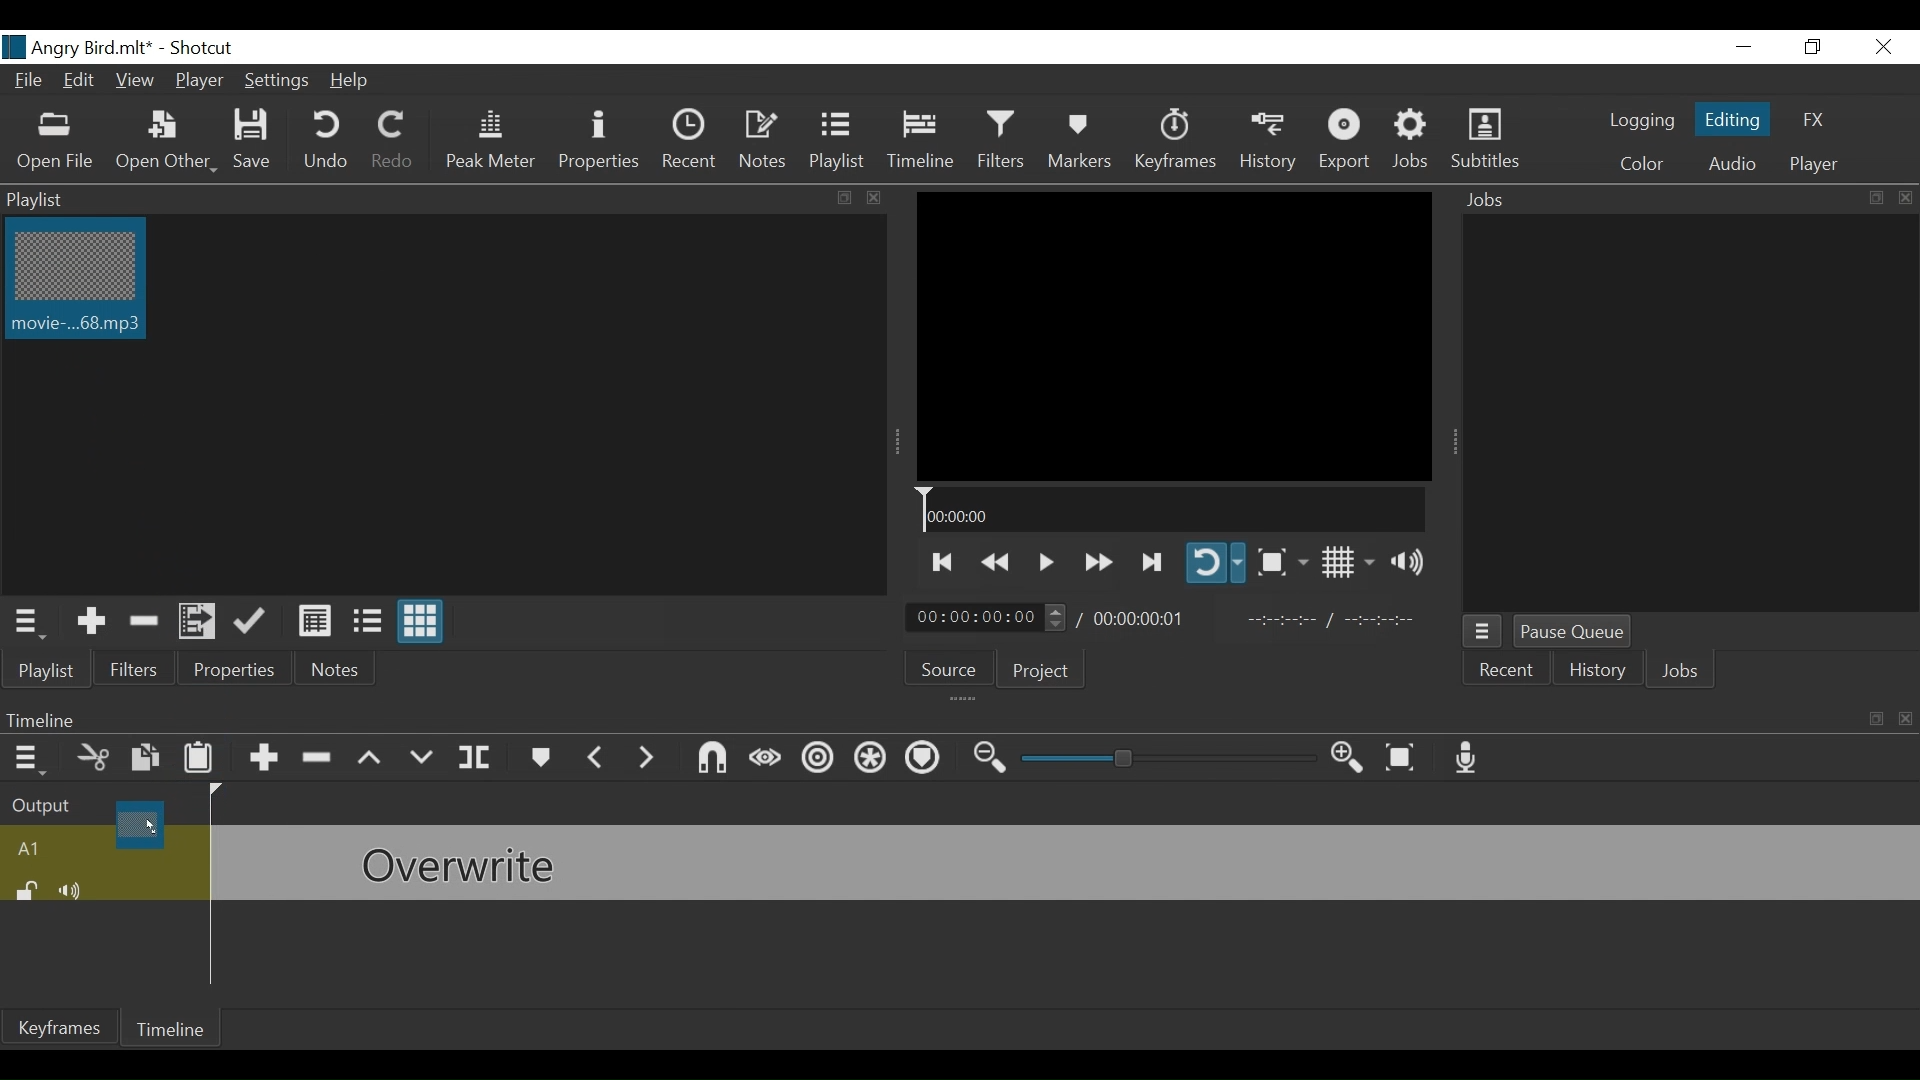  I want to click on Copy, so click(145, 757).